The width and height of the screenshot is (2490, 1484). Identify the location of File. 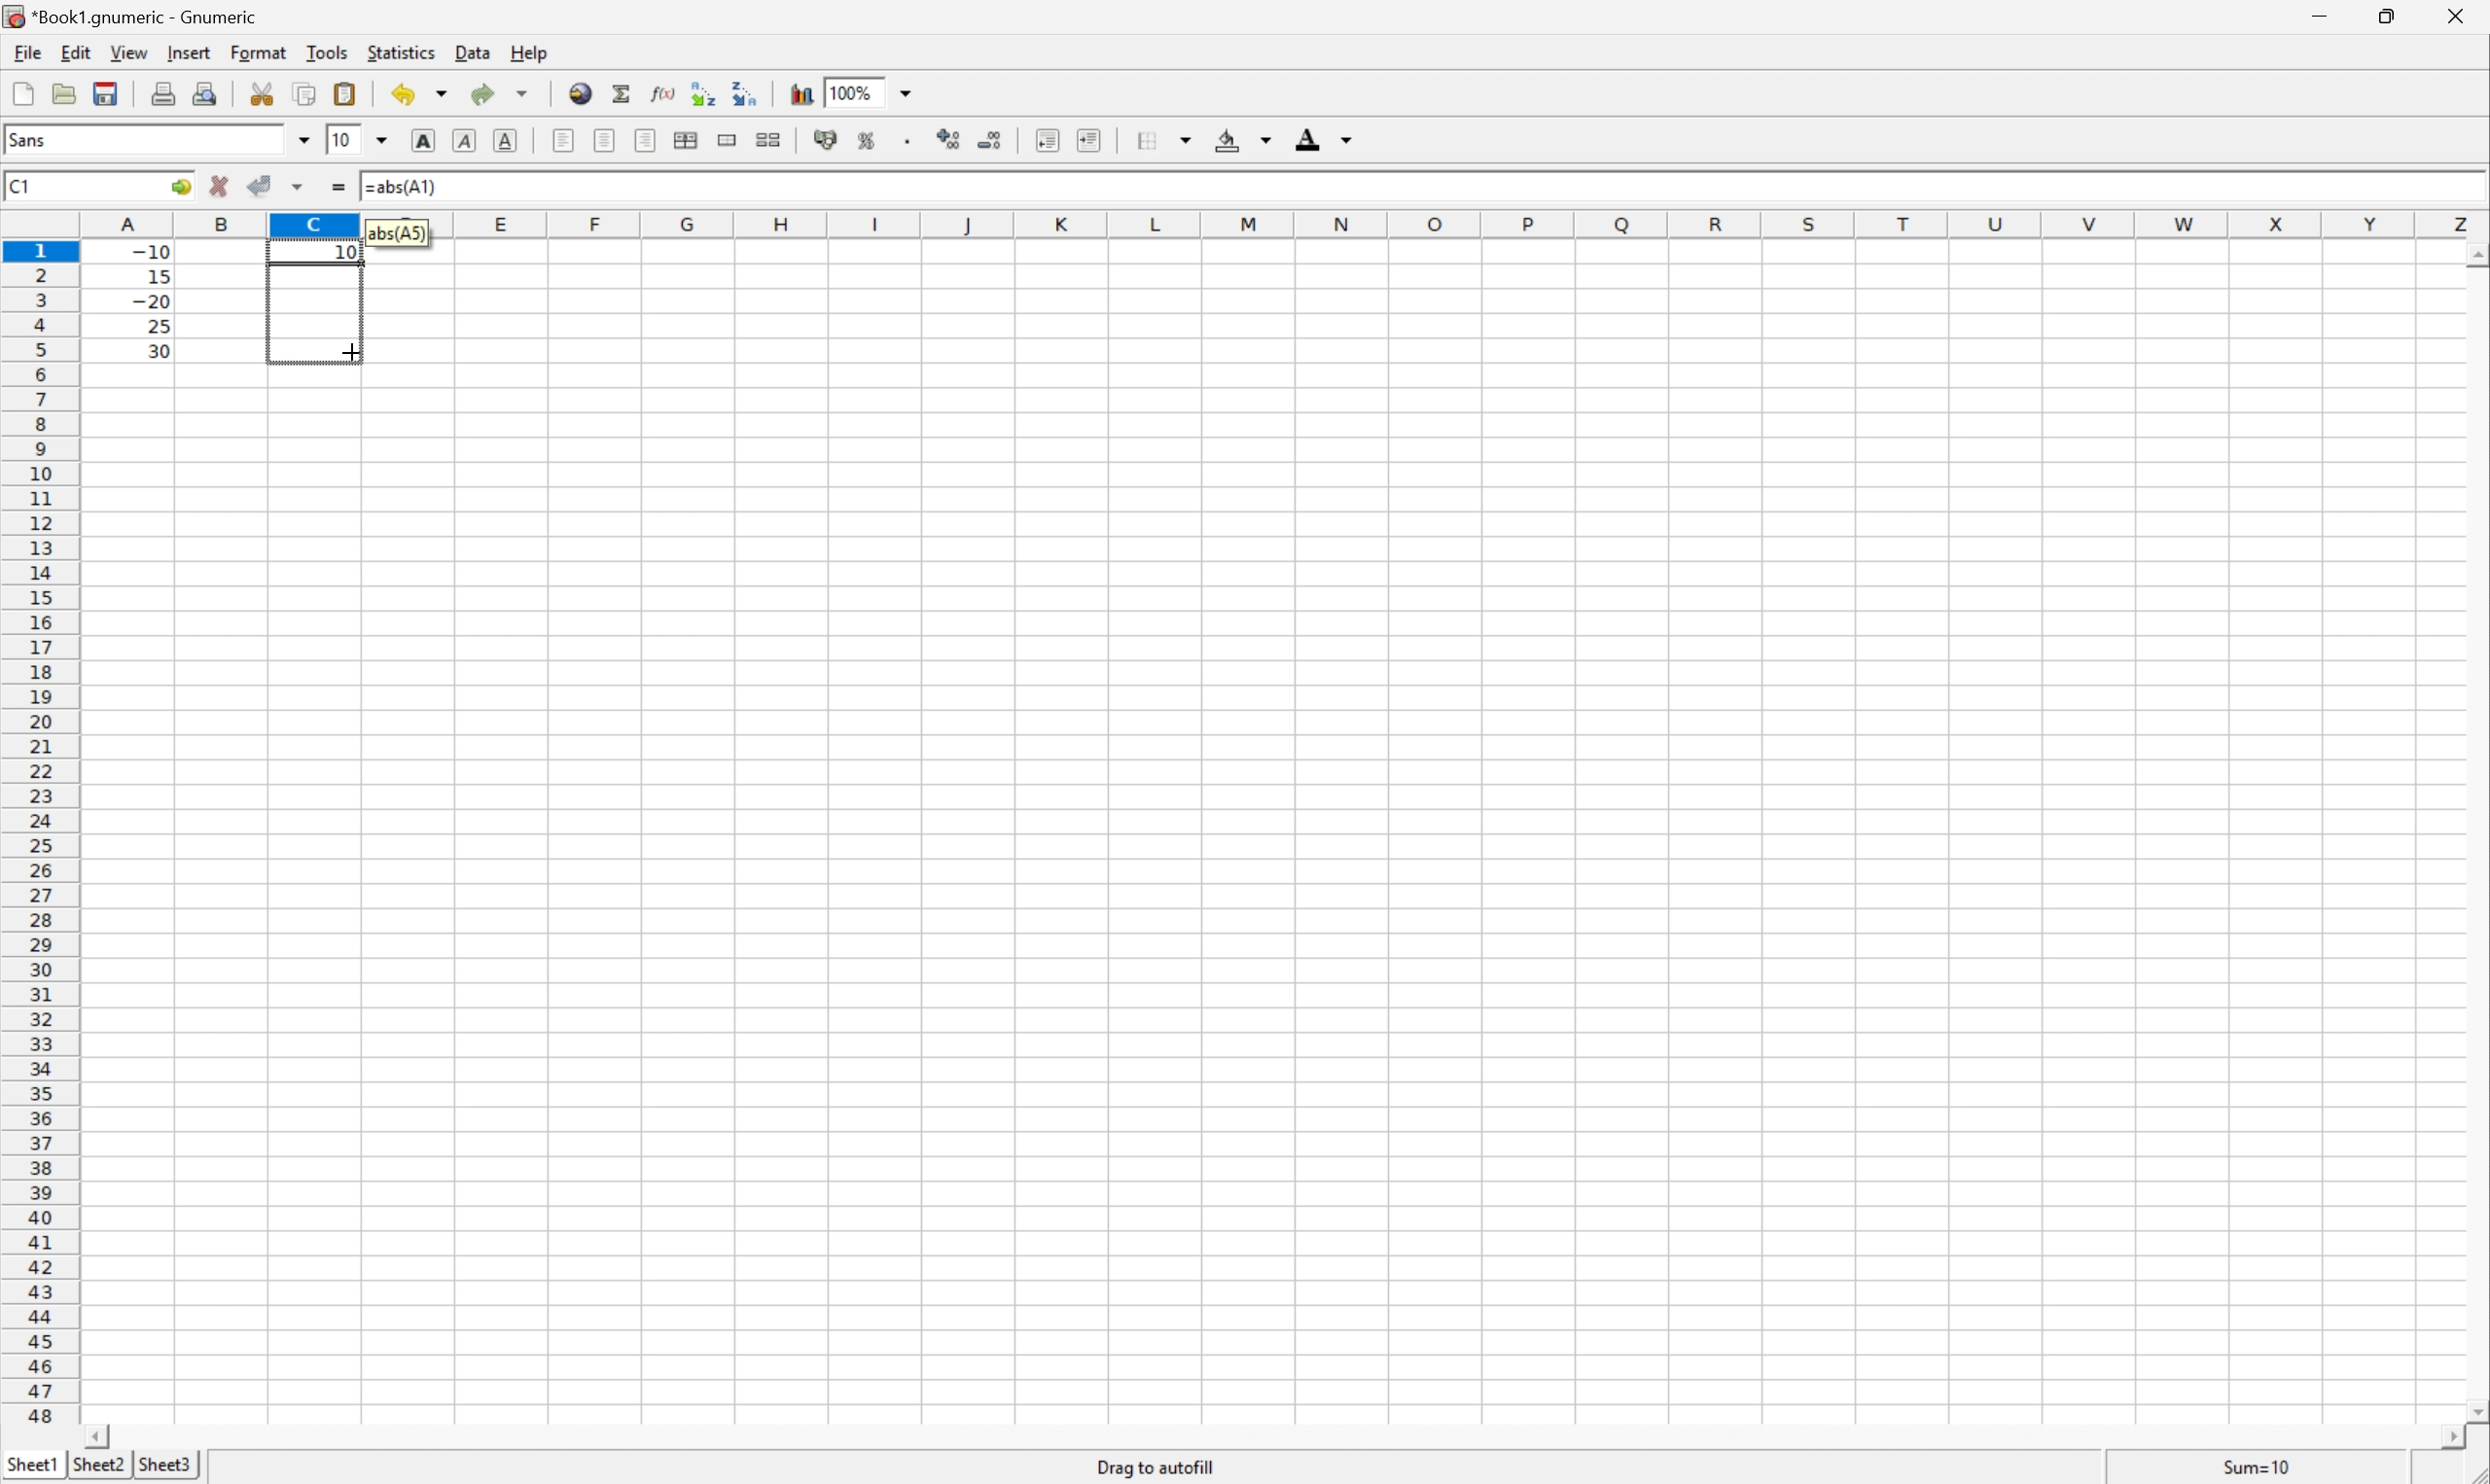
(25, 53).